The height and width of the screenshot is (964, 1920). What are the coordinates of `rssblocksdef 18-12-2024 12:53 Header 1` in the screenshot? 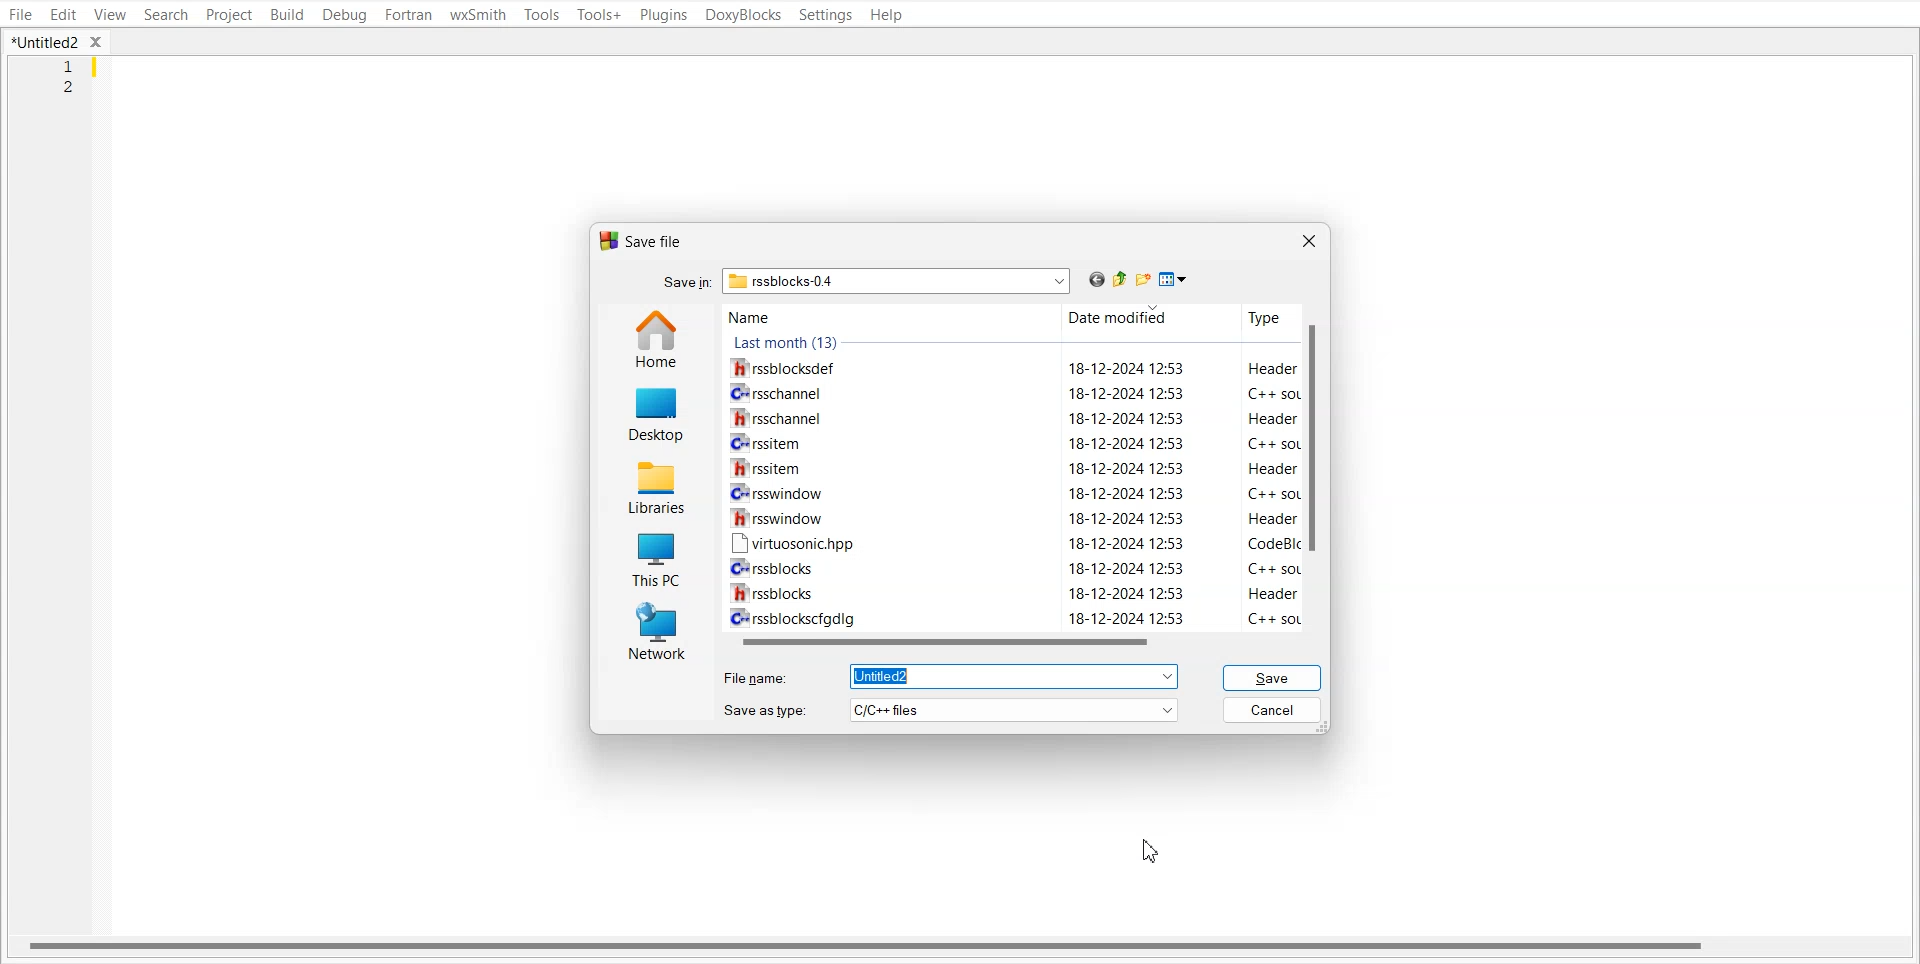 It's located at (1011, 368).